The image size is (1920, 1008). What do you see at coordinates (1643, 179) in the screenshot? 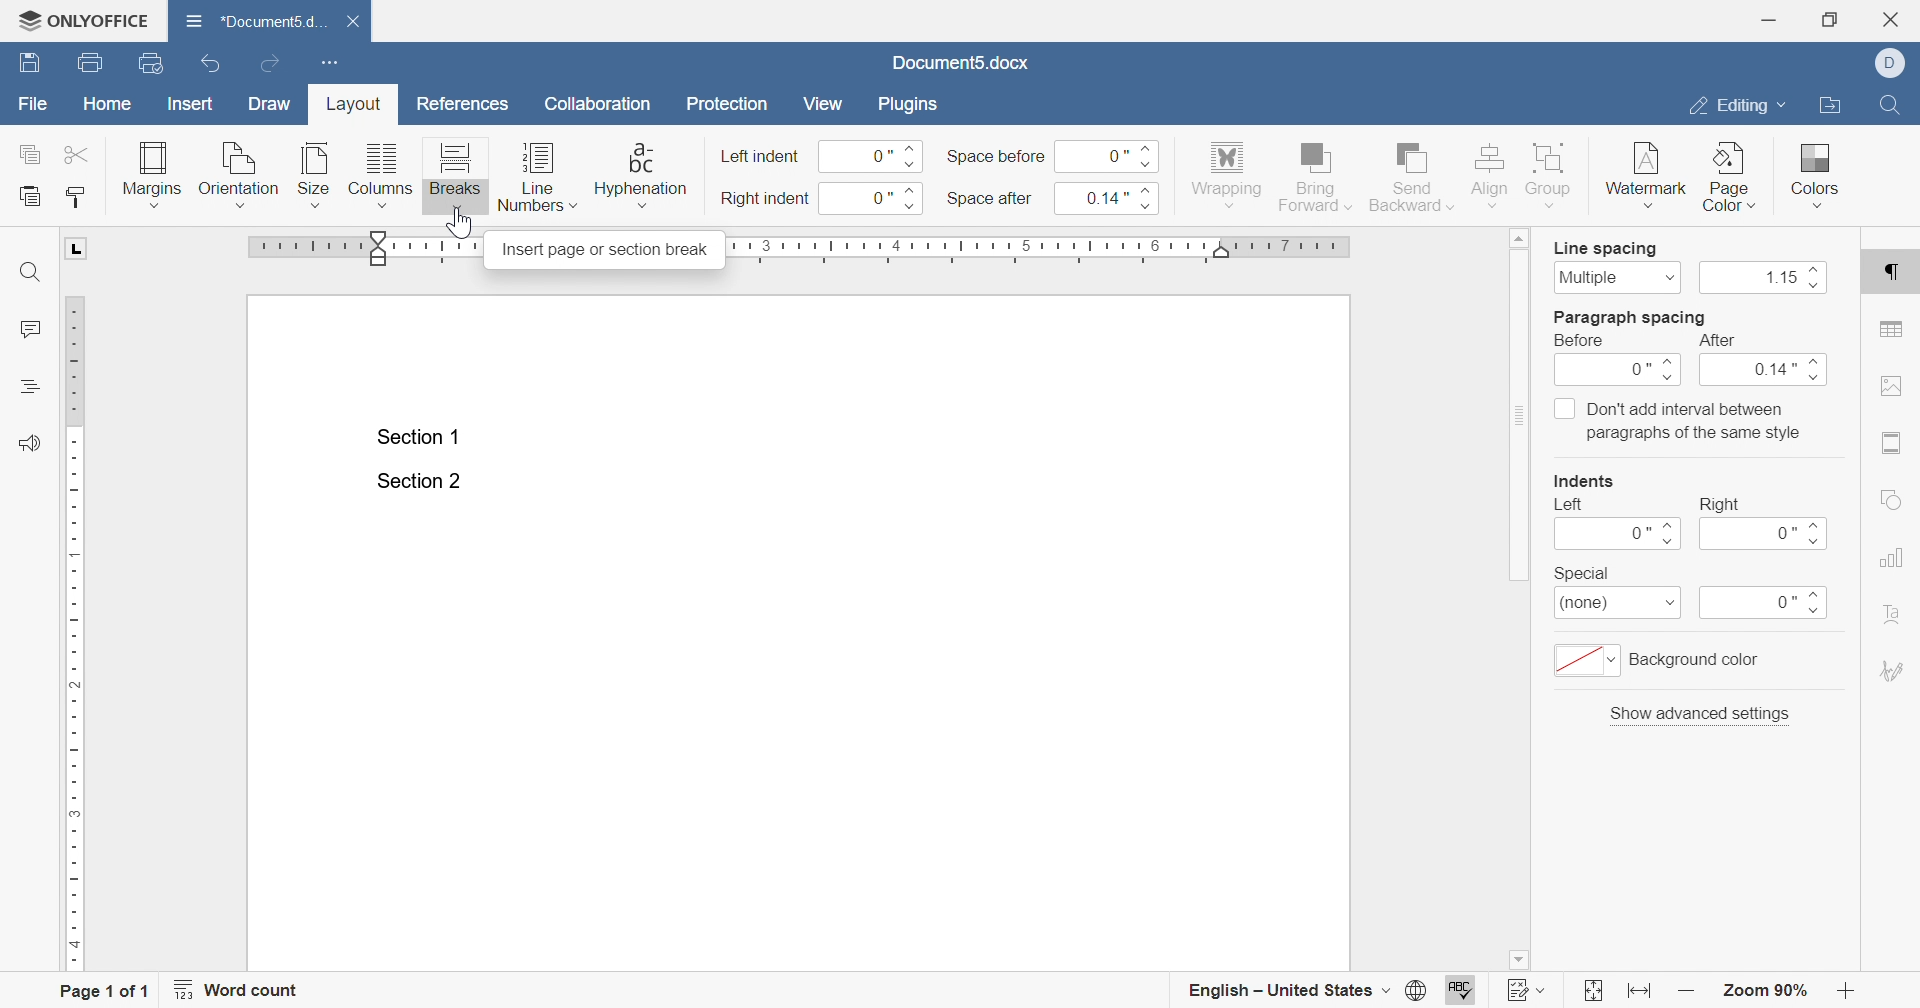
I see `watermark` at bounding box center [1643, 179].